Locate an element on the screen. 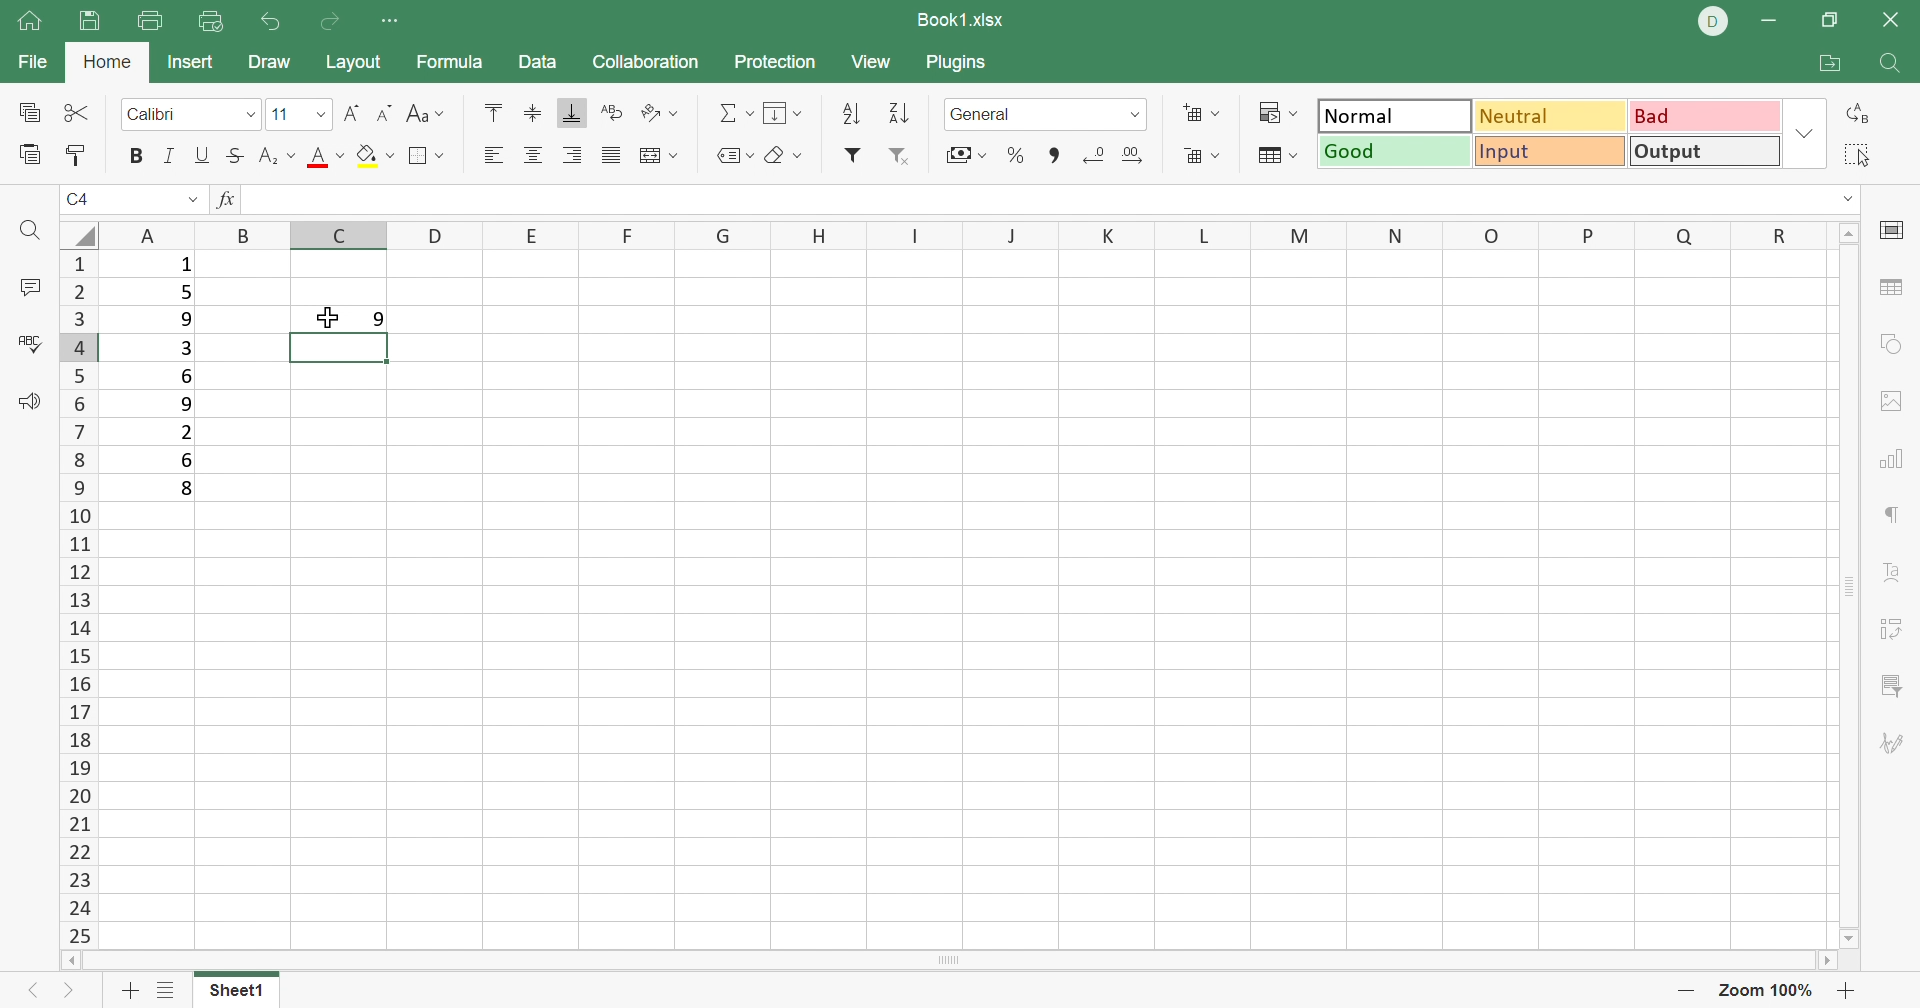  Bad is located at coordinates (1707, 117).